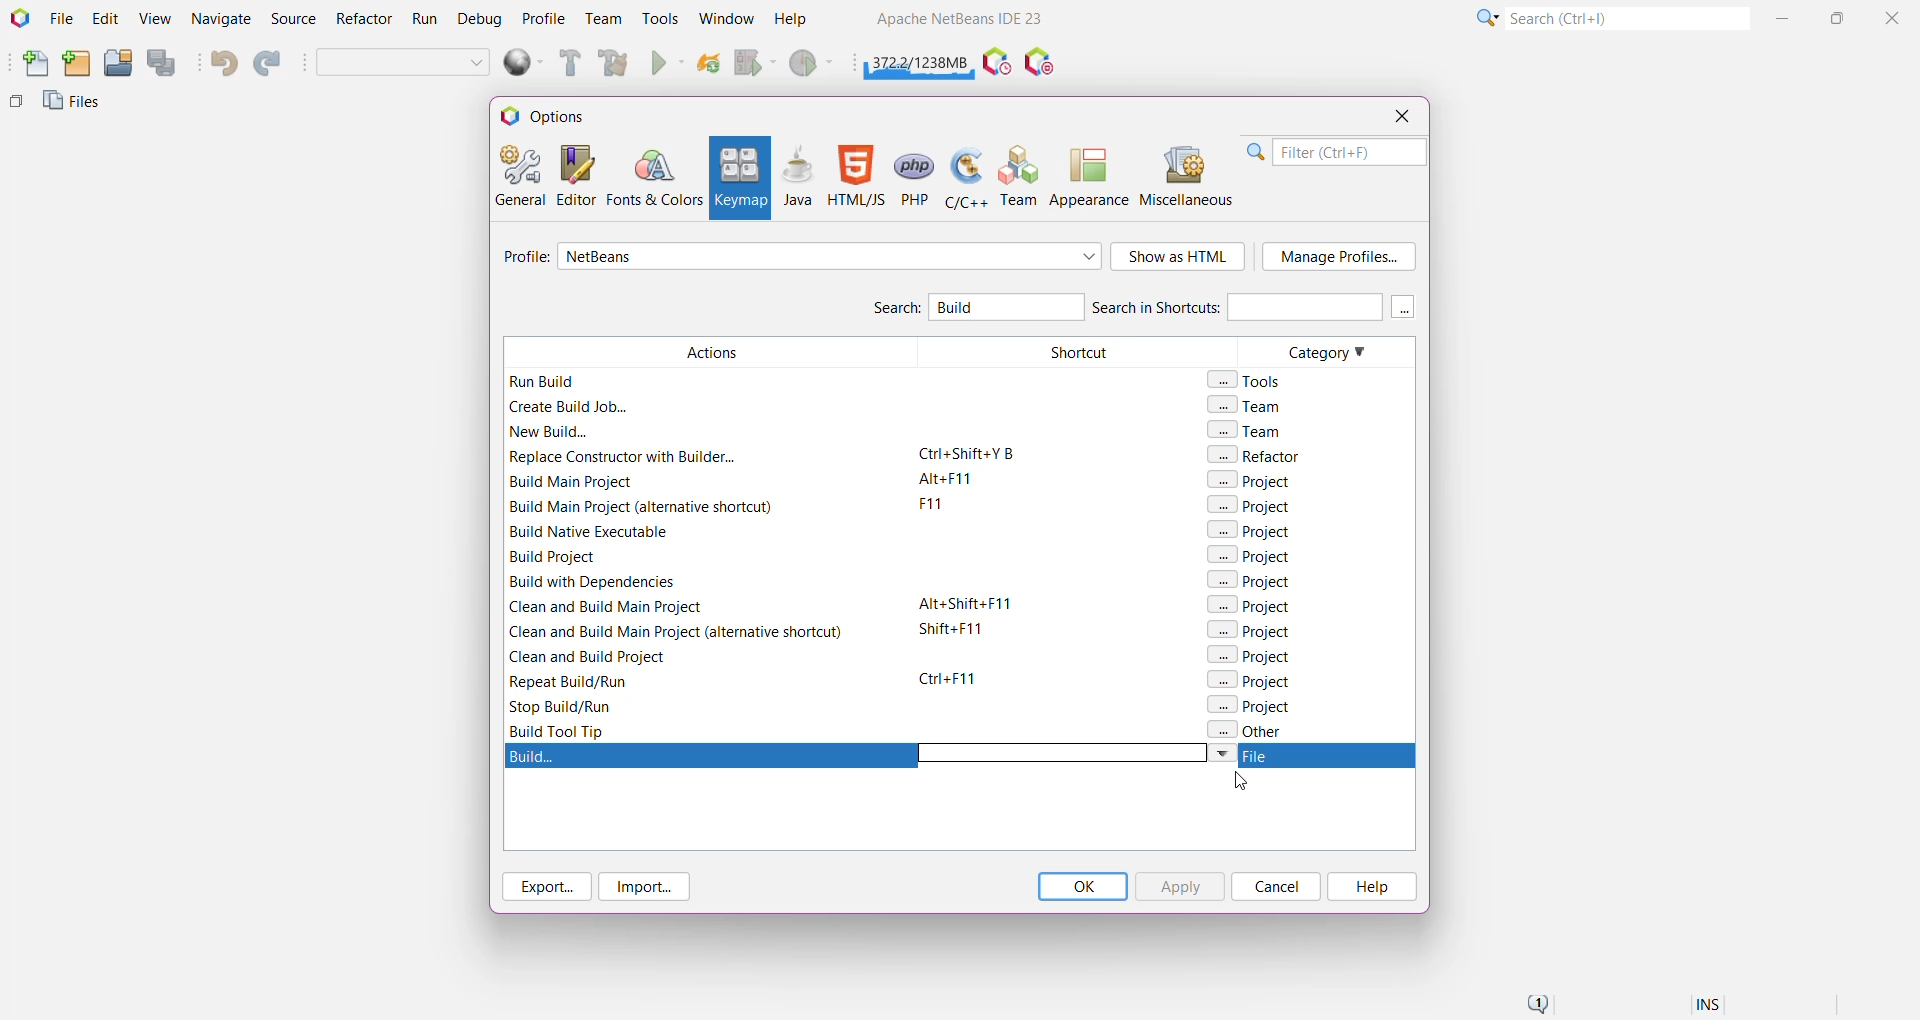 This screenshot has height=1020, width=1920. What do you see at coordinates (1404, 538) in the screenshot?
I see `Vertical Scroll Bar` at bounding box center [1404, 538].